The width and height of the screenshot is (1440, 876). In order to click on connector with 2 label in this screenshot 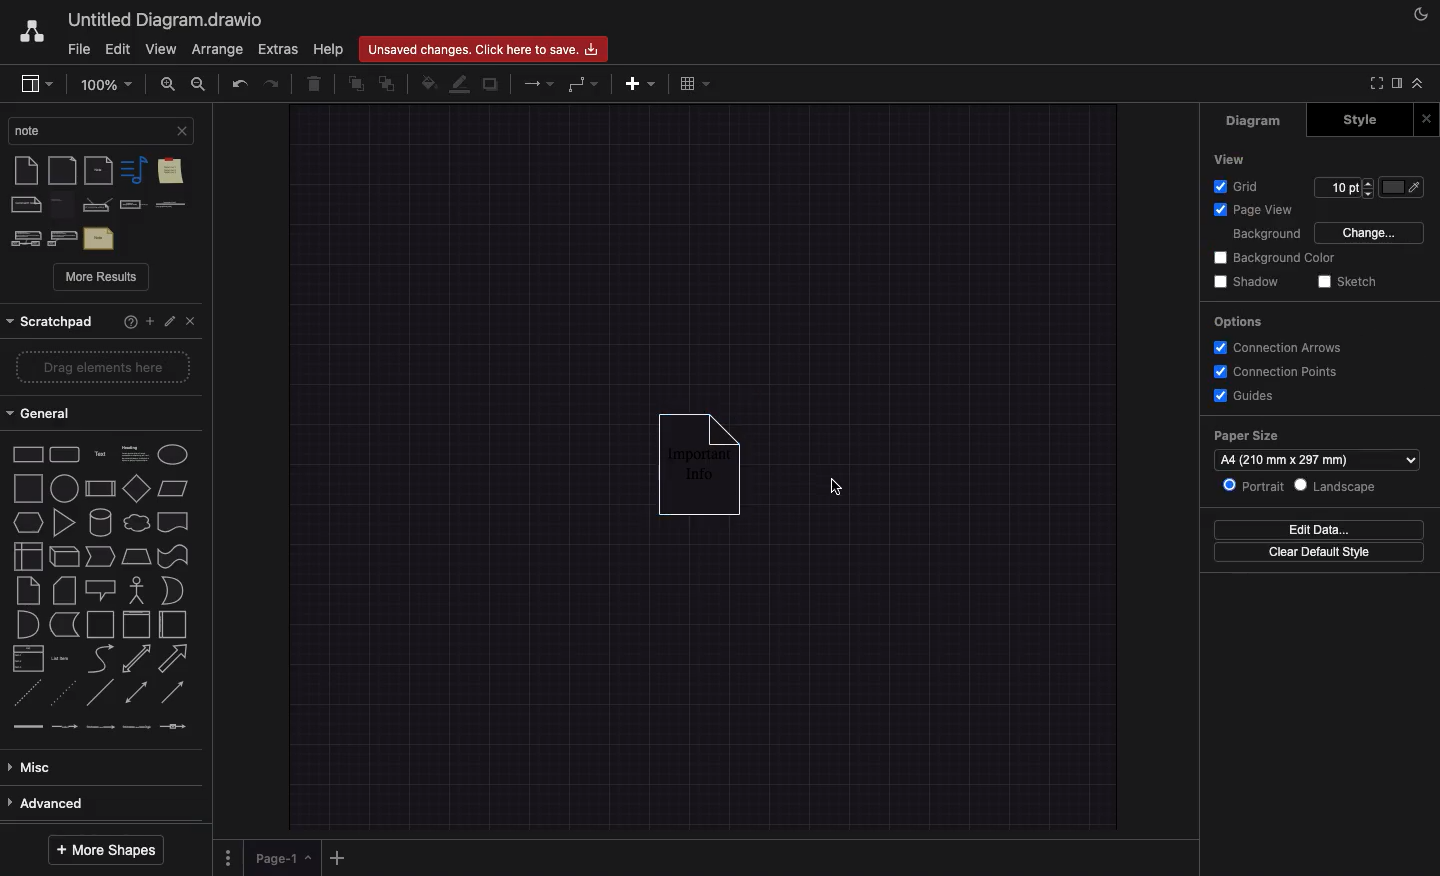, I will do `click(103, 733)`.